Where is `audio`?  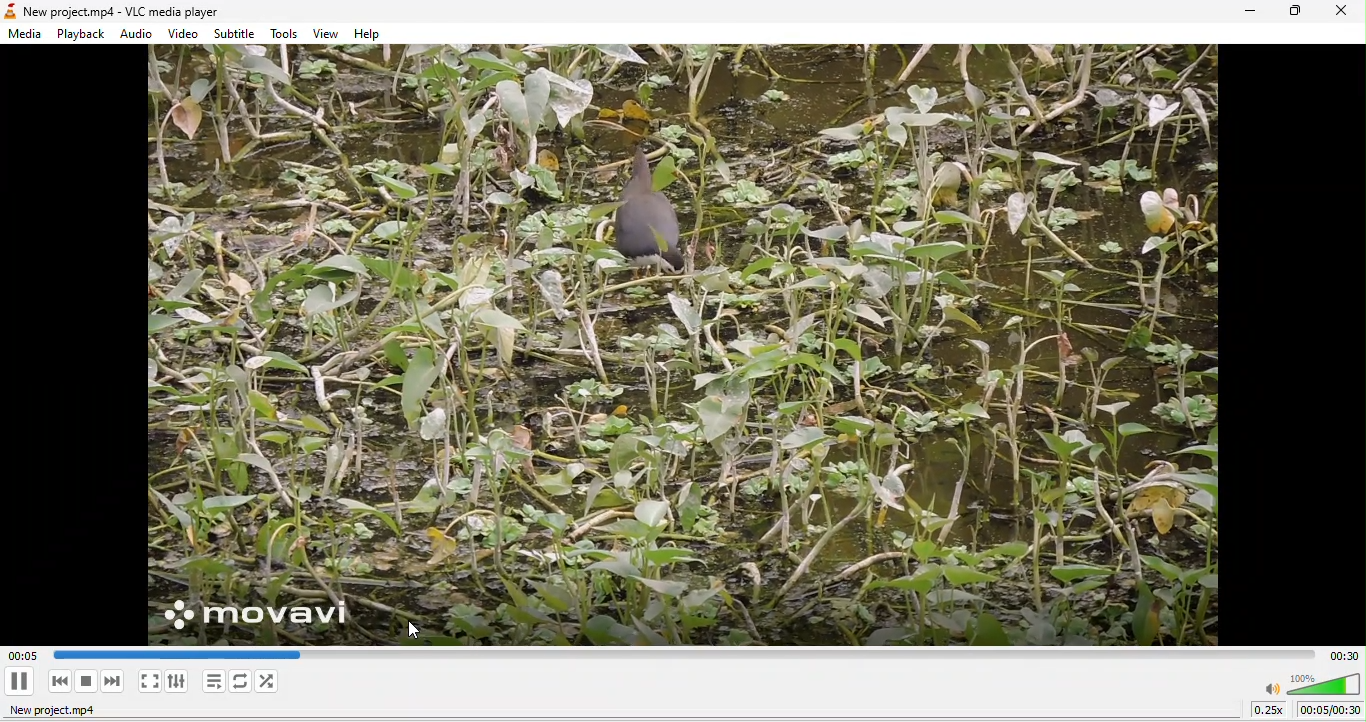
audio is located at coordinates (139, 35).